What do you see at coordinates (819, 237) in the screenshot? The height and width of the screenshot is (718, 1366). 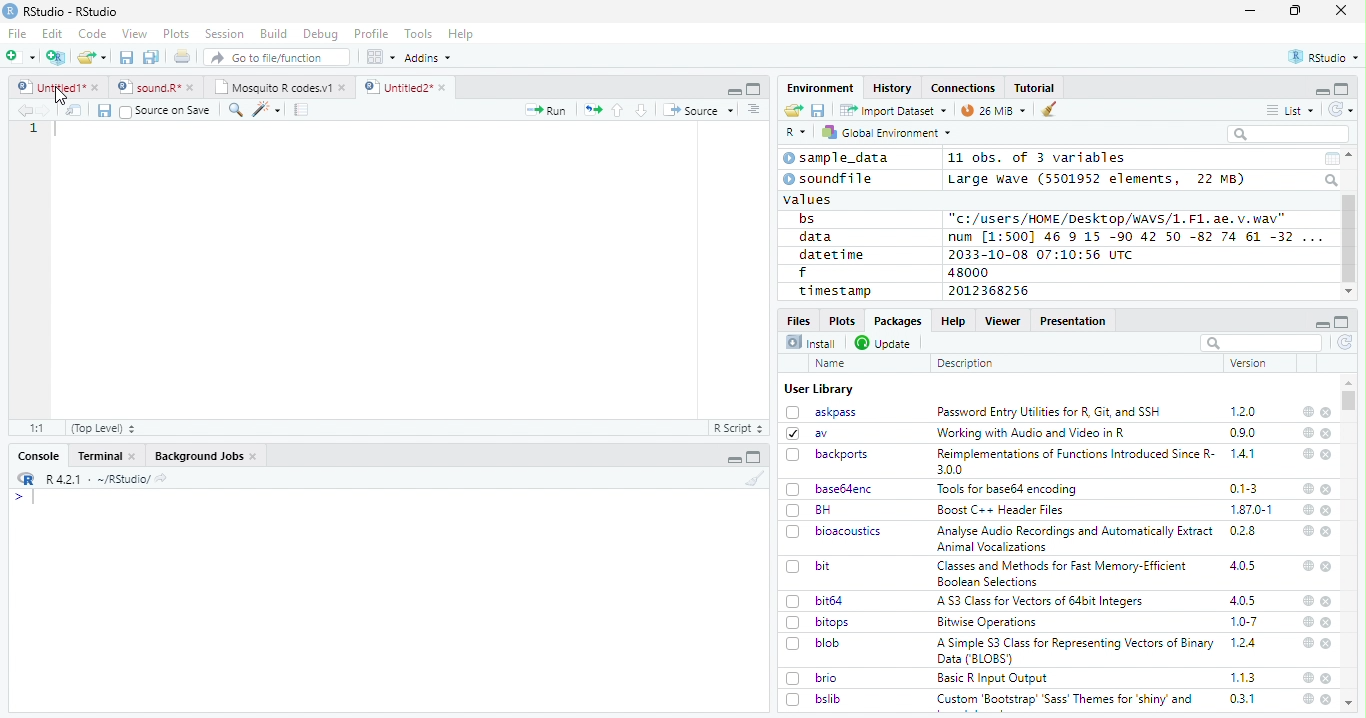 I see `data` at bounding box center [819, 237].